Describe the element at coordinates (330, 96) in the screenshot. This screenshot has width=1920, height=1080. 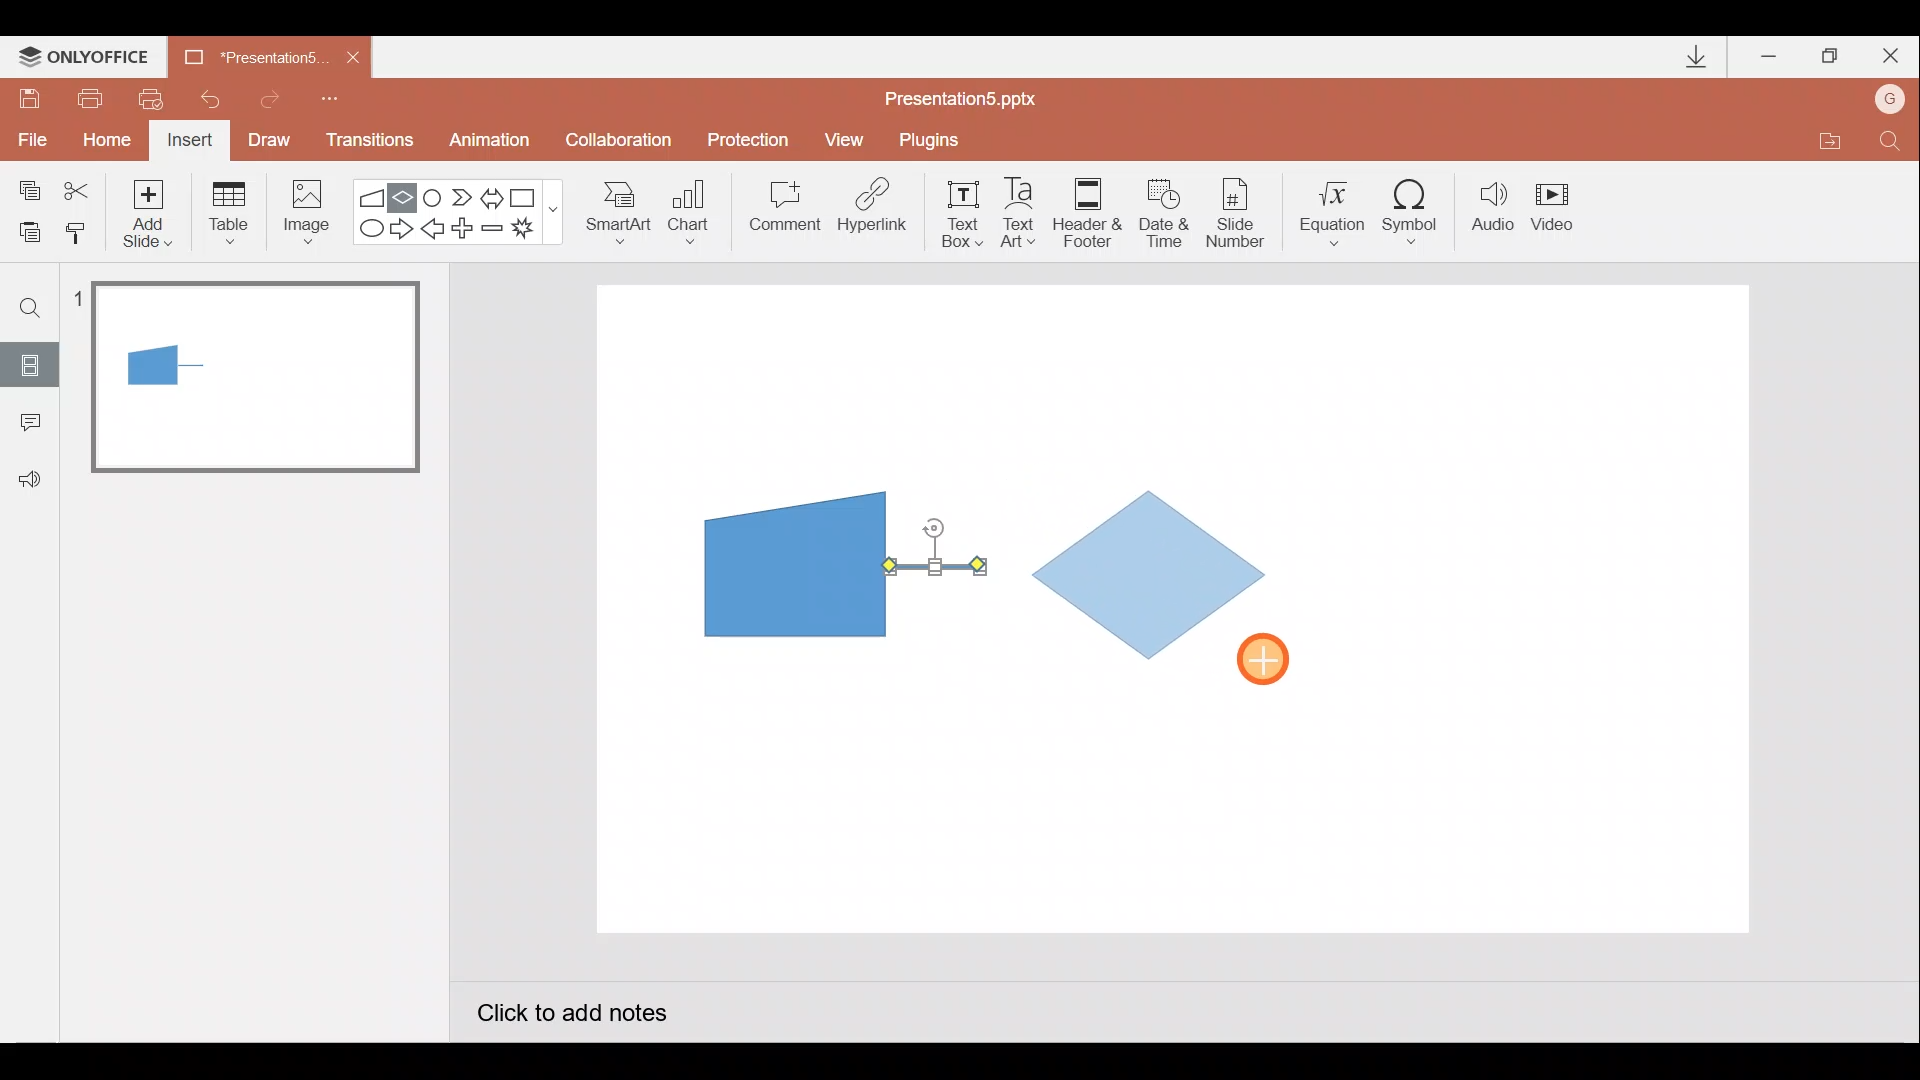
I see `Customize quick access toolbar` at that location.